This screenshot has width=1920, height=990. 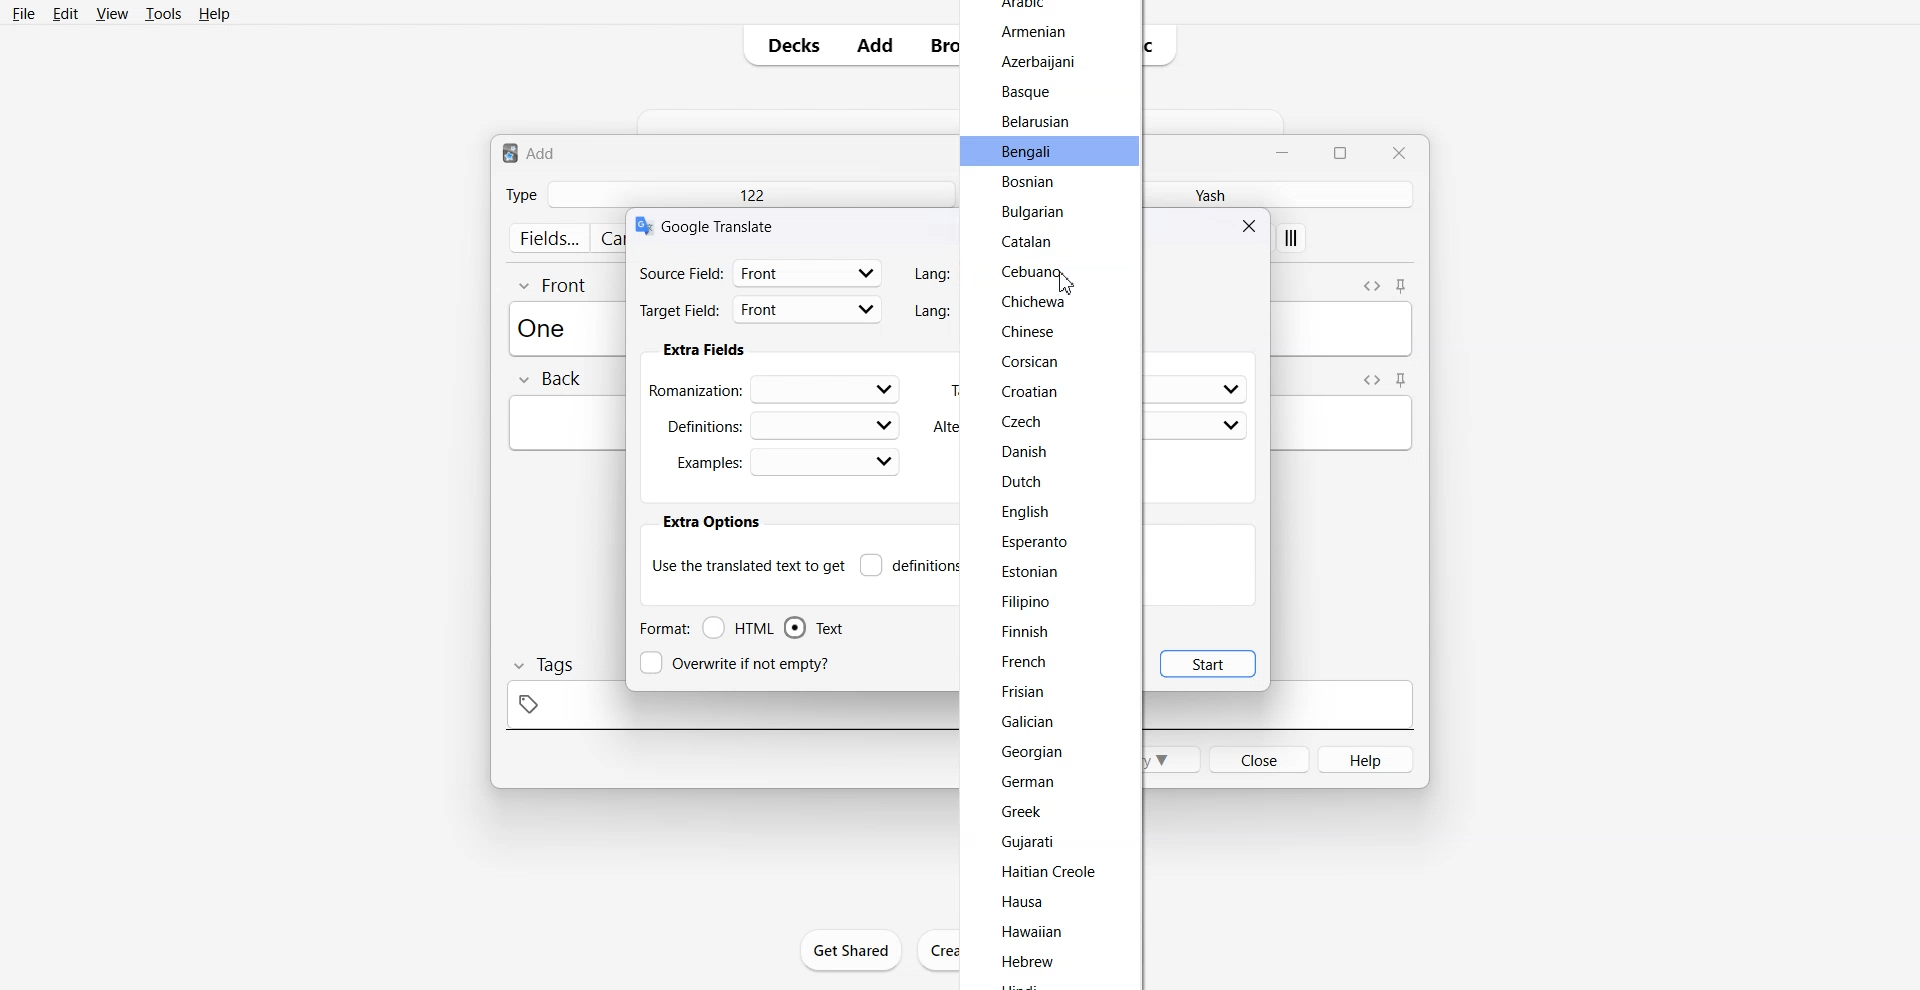 I want to click on Armenian, so click(x=1035, y=33).